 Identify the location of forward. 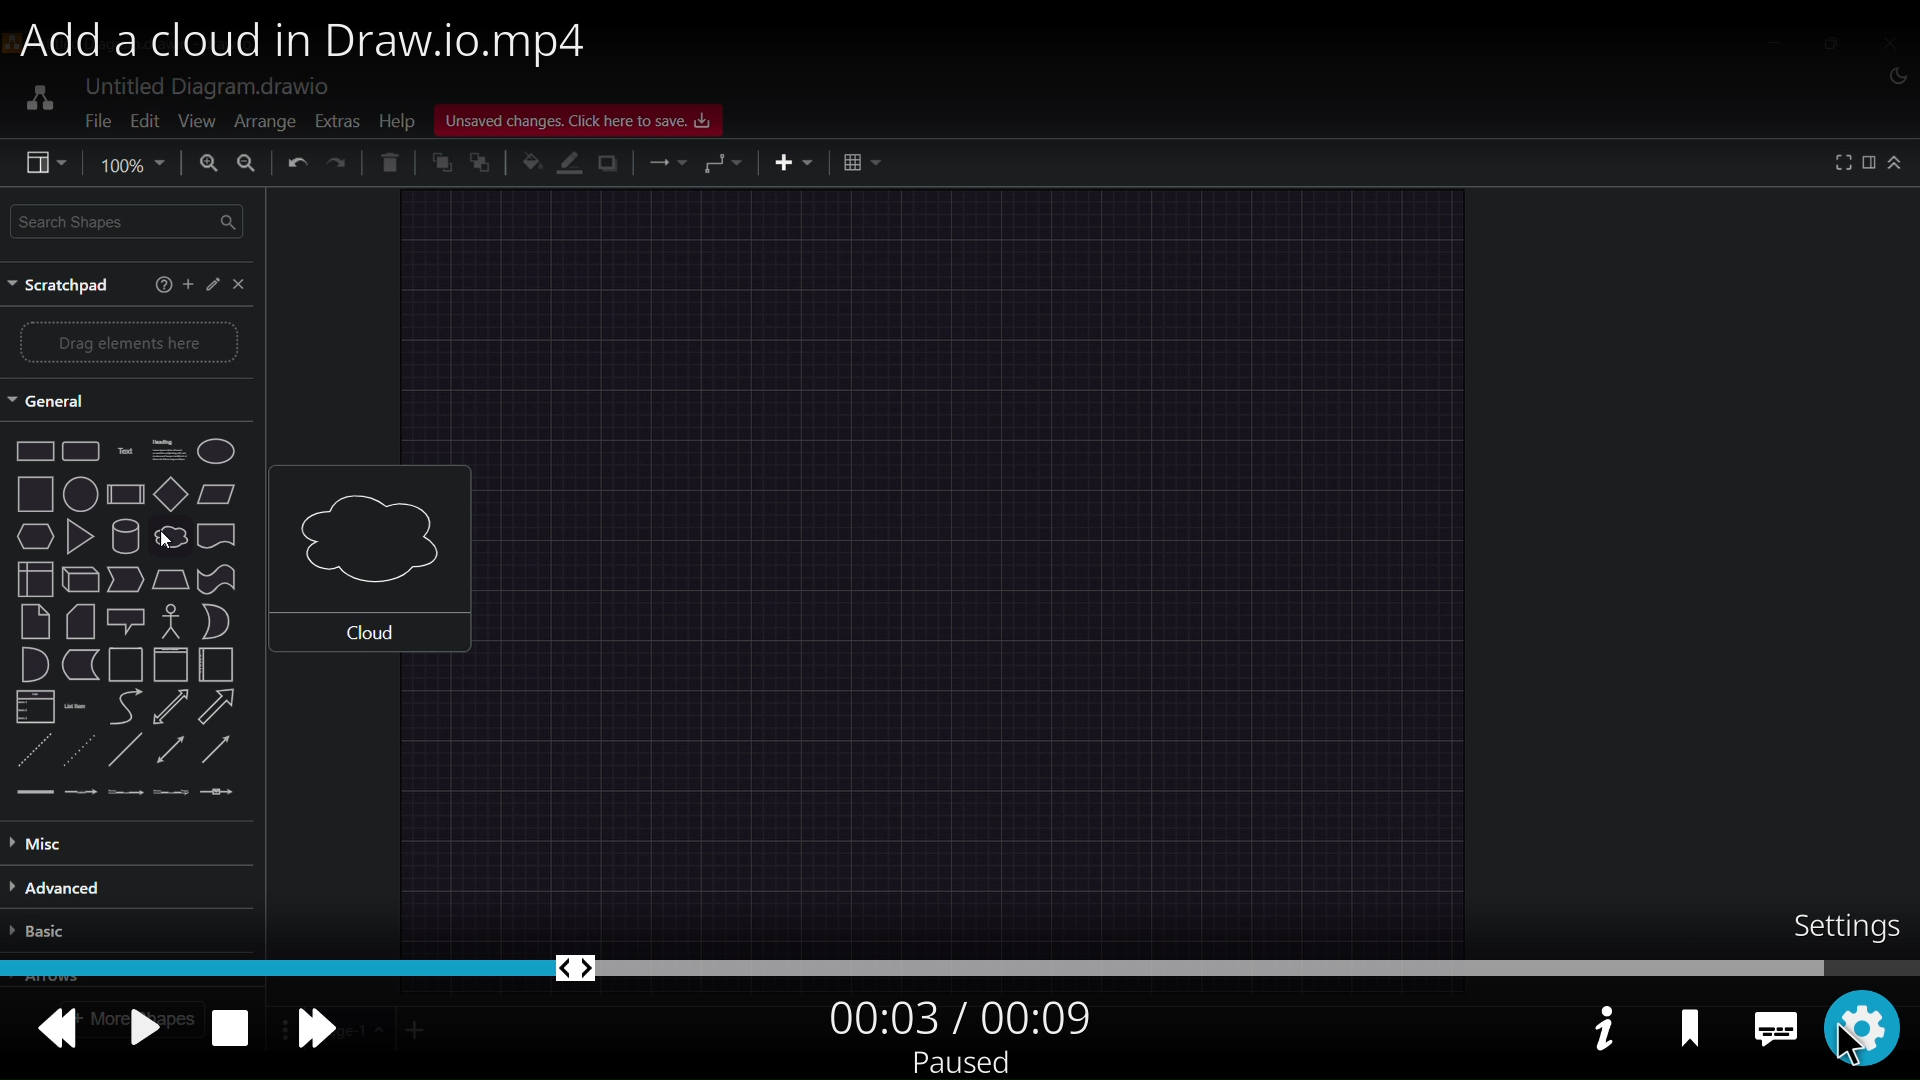
(320, 1024).